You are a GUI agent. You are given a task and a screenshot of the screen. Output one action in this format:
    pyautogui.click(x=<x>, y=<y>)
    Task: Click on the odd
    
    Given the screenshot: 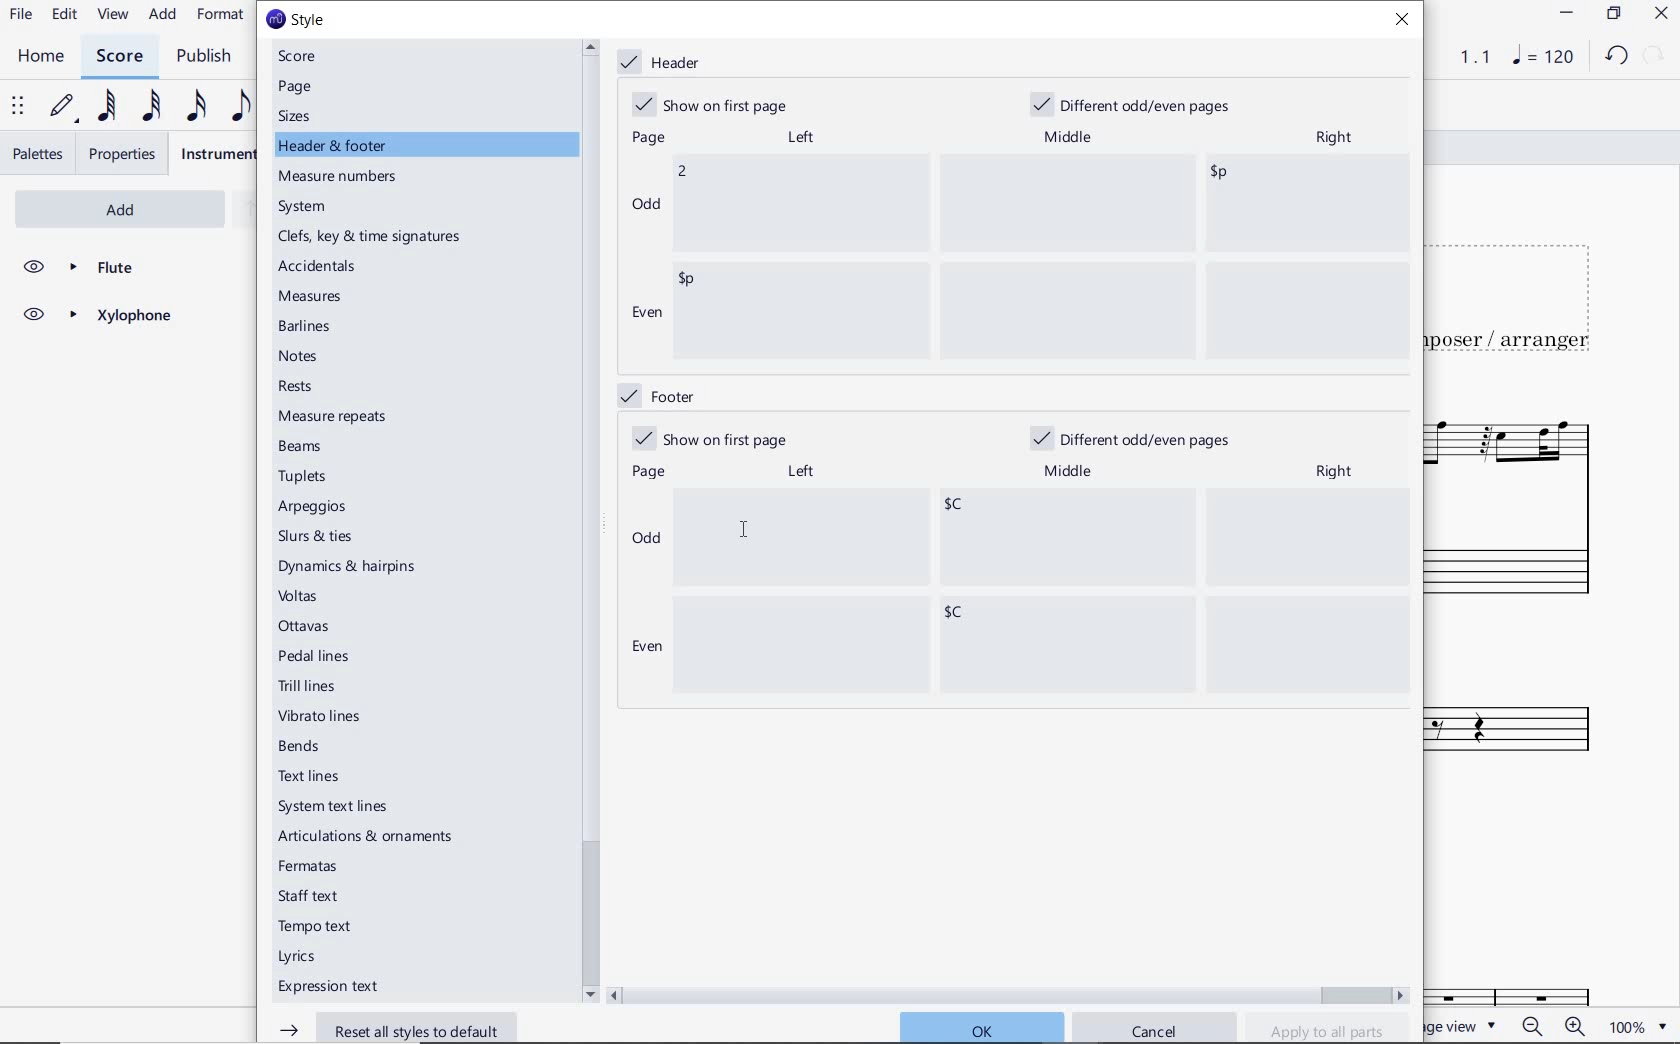 What is the action you would take?
    pyautogui.click(x=646, y=203)
    